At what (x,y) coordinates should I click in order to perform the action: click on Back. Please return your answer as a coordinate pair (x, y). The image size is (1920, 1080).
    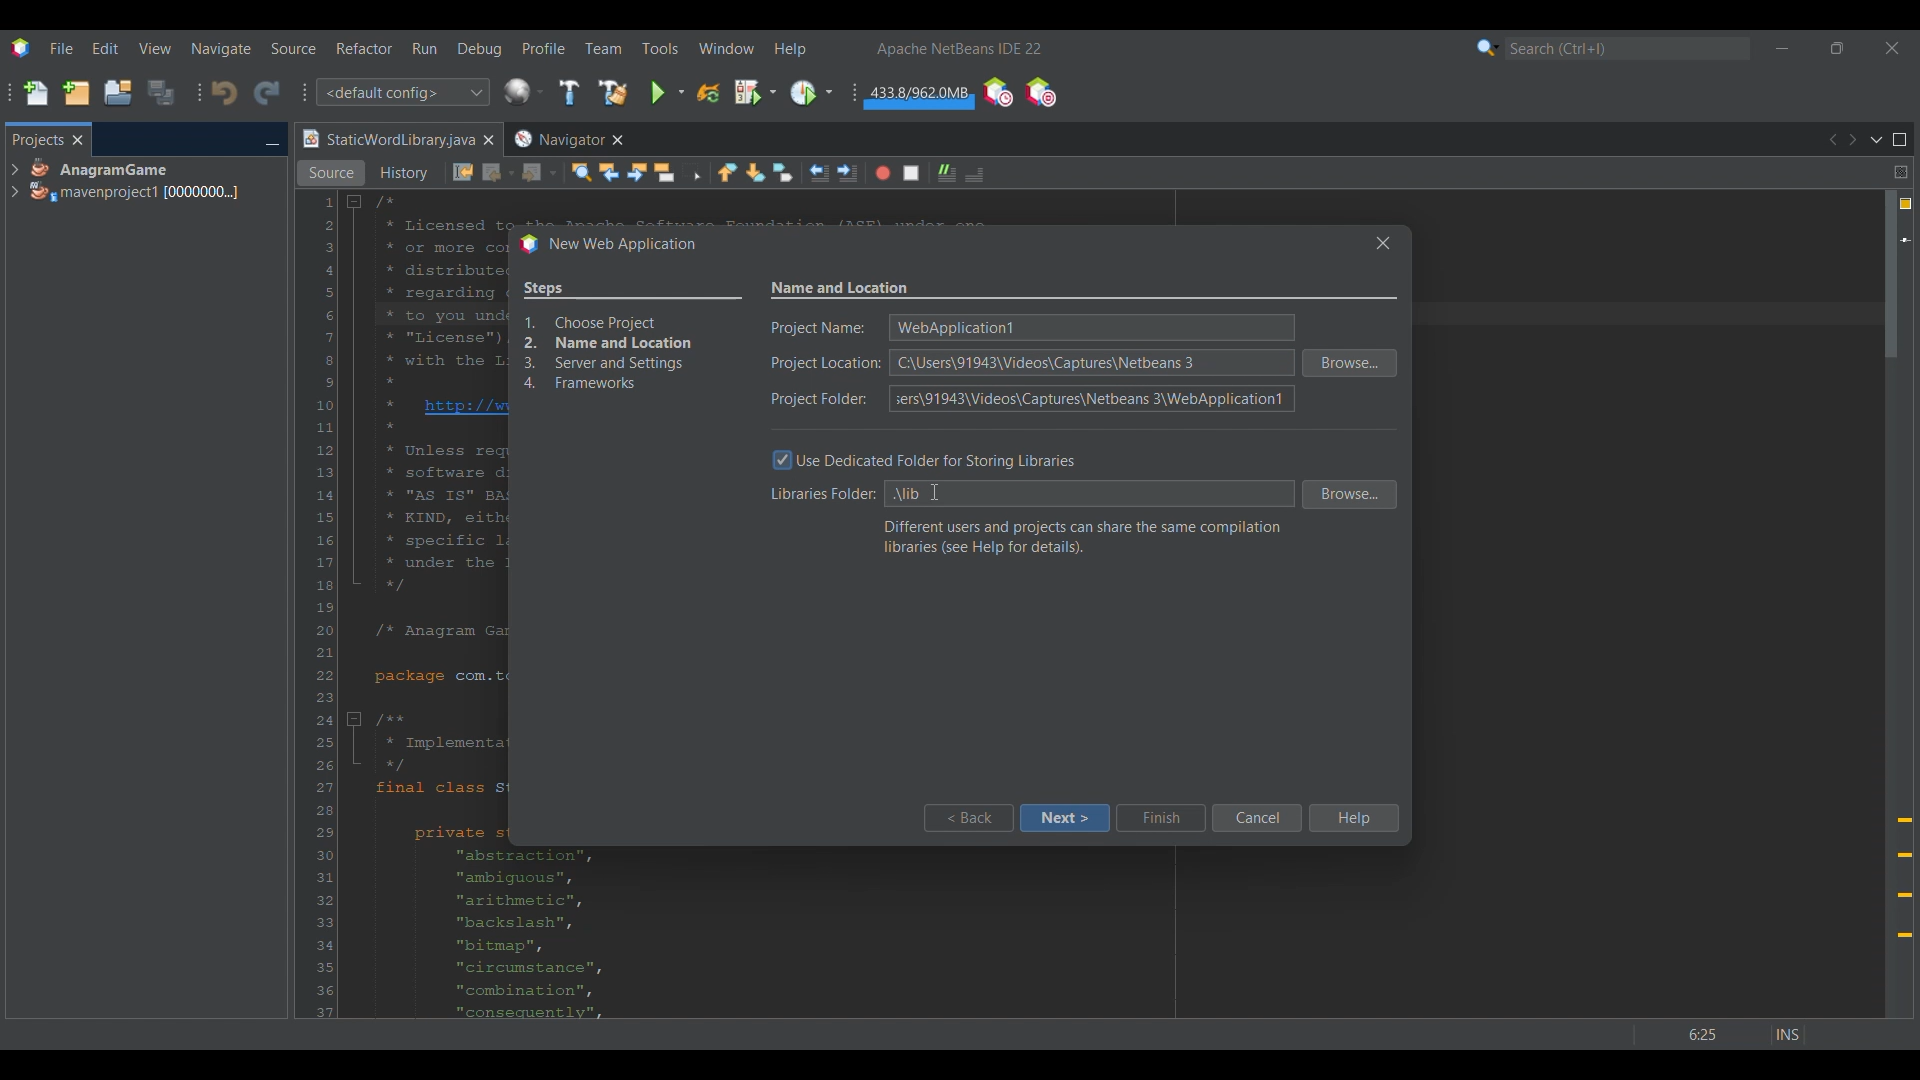
    Looking at the image, I should click on (499, 173).